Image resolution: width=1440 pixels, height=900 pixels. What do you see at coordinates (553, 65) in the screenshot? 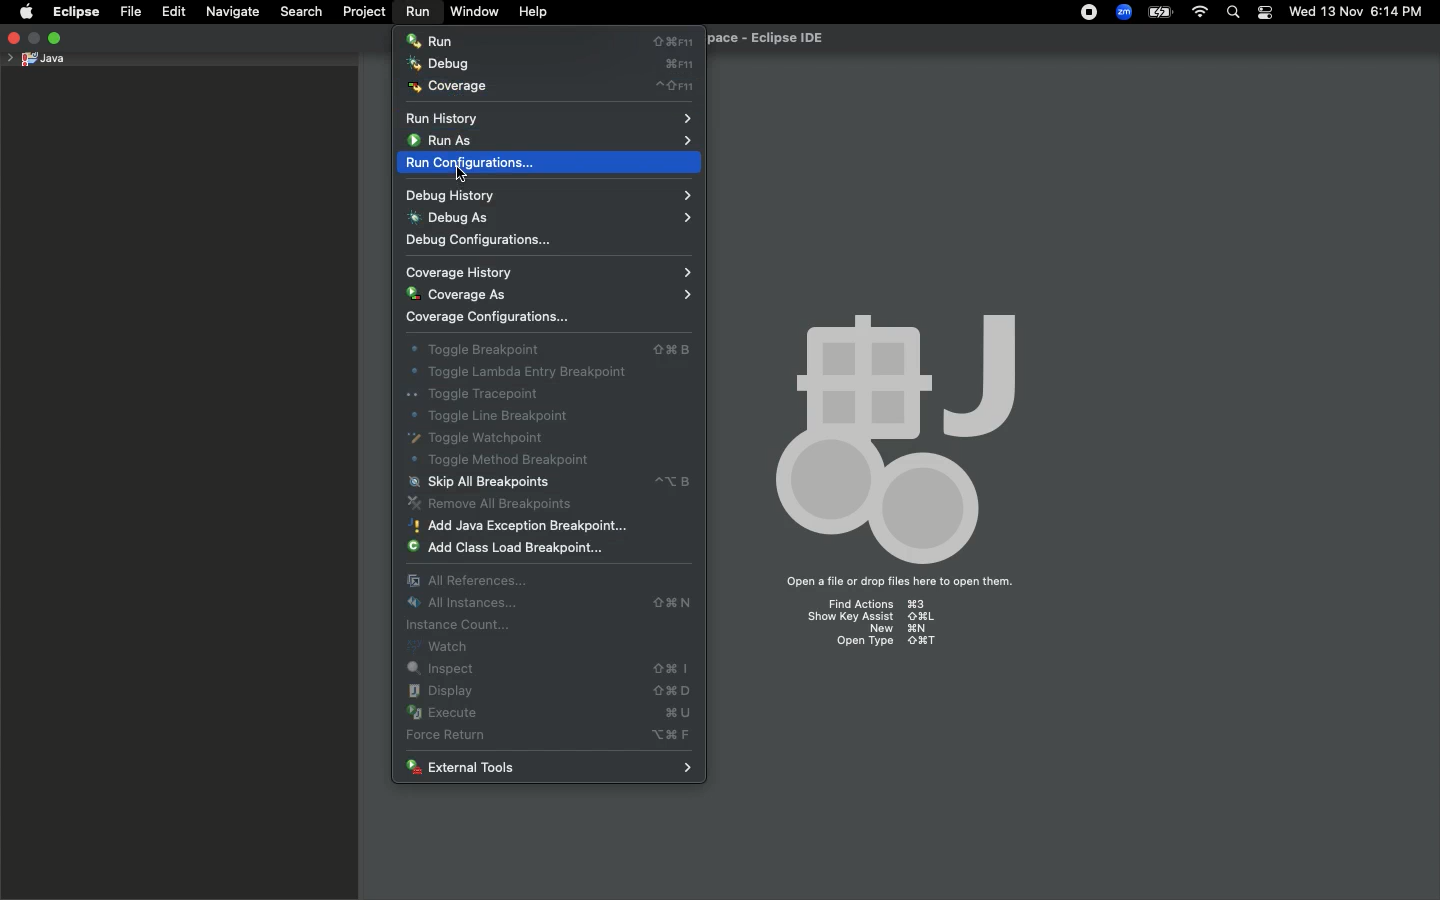
I see `Debug` at bounding box center [553, 65].